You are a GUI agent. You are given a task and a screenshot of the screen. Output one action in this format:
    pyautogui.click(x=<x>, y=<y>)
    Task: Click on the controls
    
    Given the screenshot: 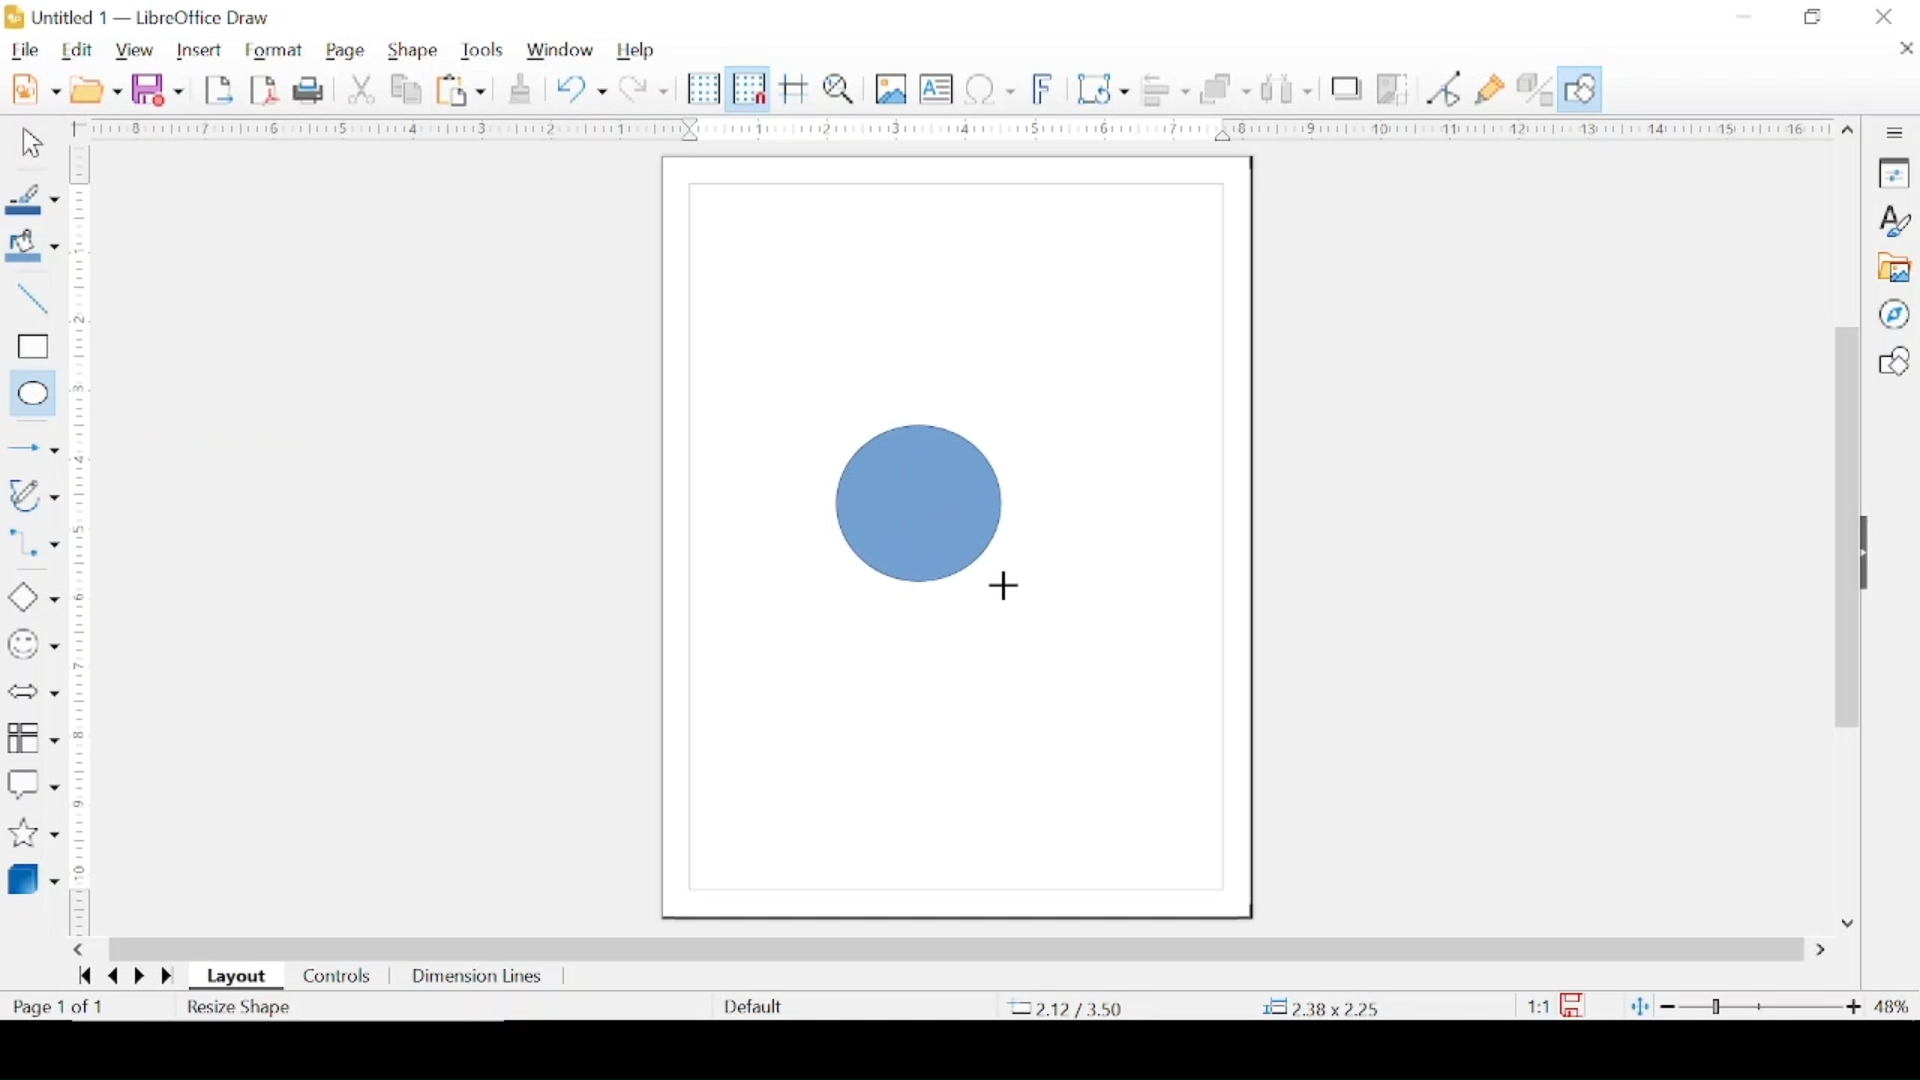 What is the action you would take?
    pyautogui.click(x=338, y=975)
    